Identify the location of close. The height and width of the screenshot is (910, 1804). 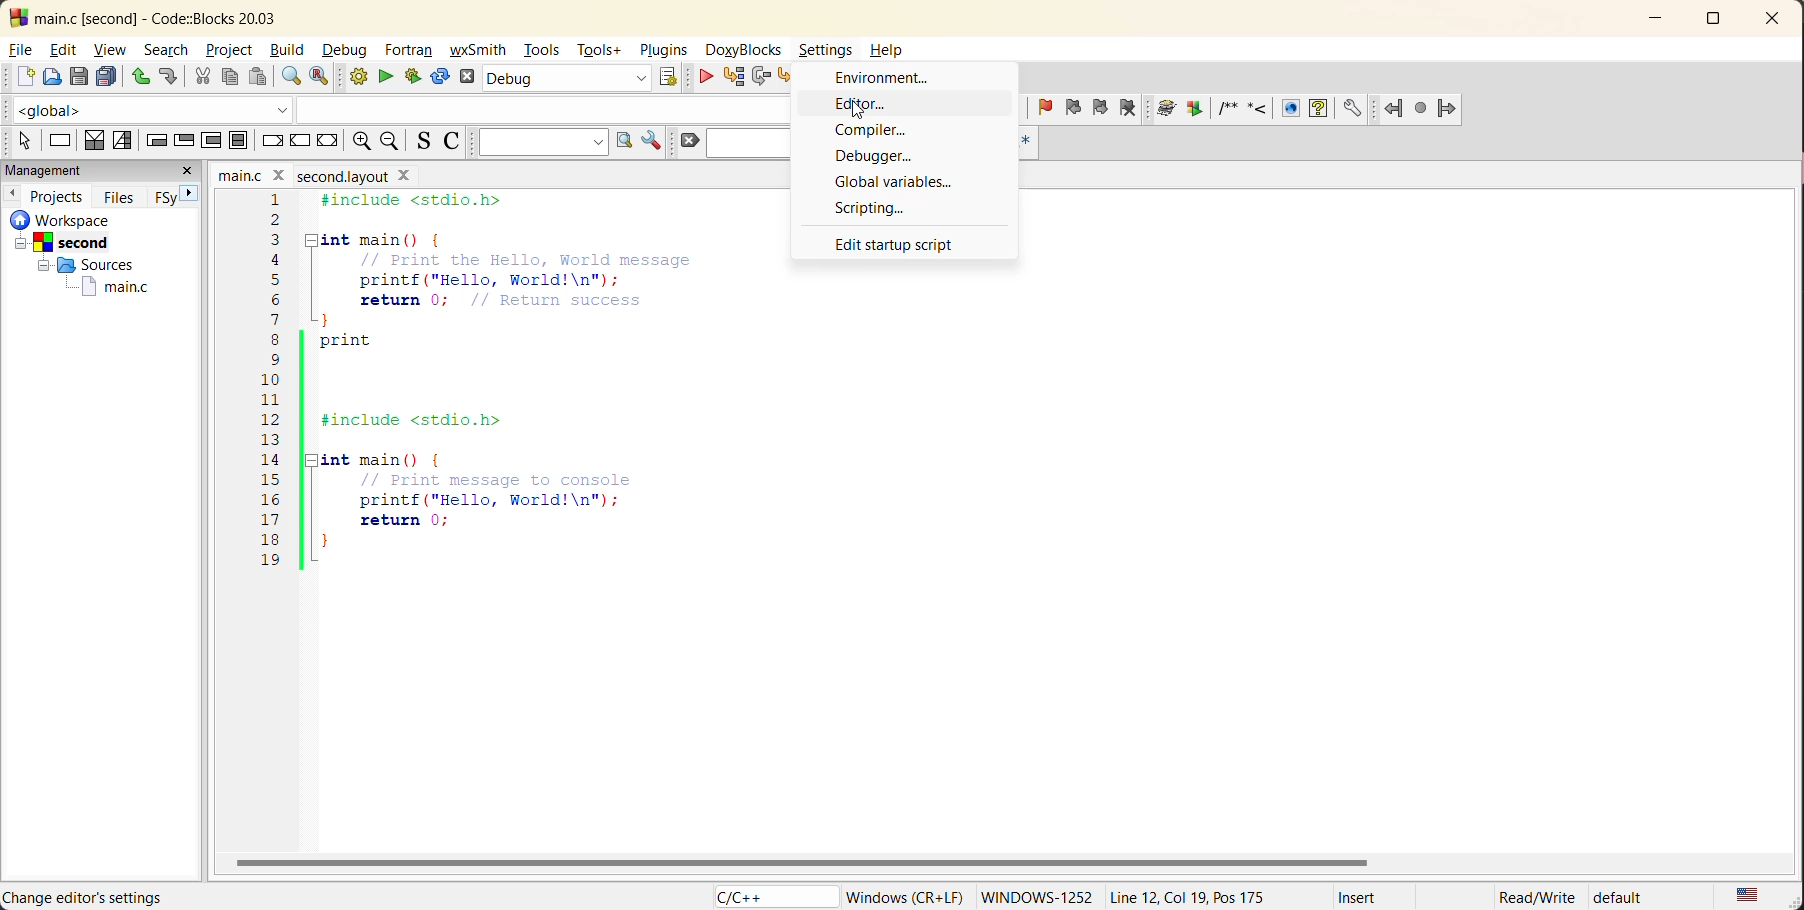
(187, 173).